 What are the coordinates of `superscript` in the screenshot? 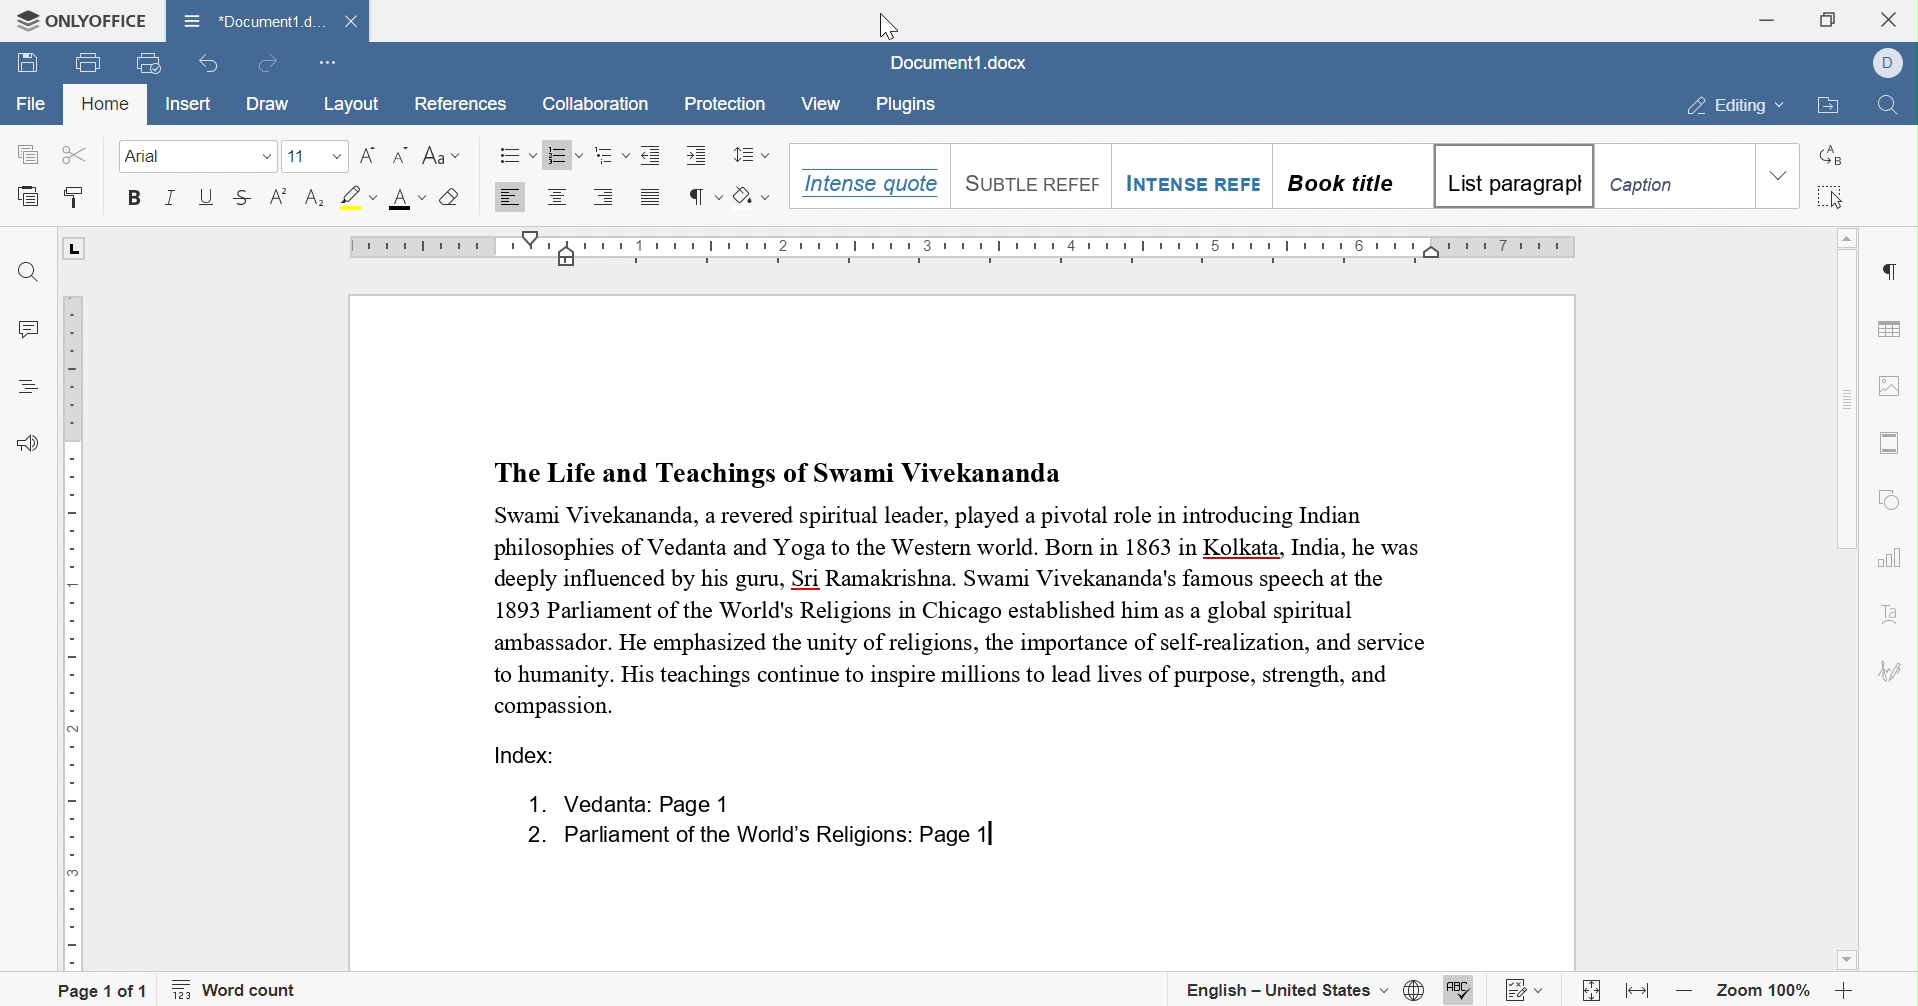 It's located at (279, 196).